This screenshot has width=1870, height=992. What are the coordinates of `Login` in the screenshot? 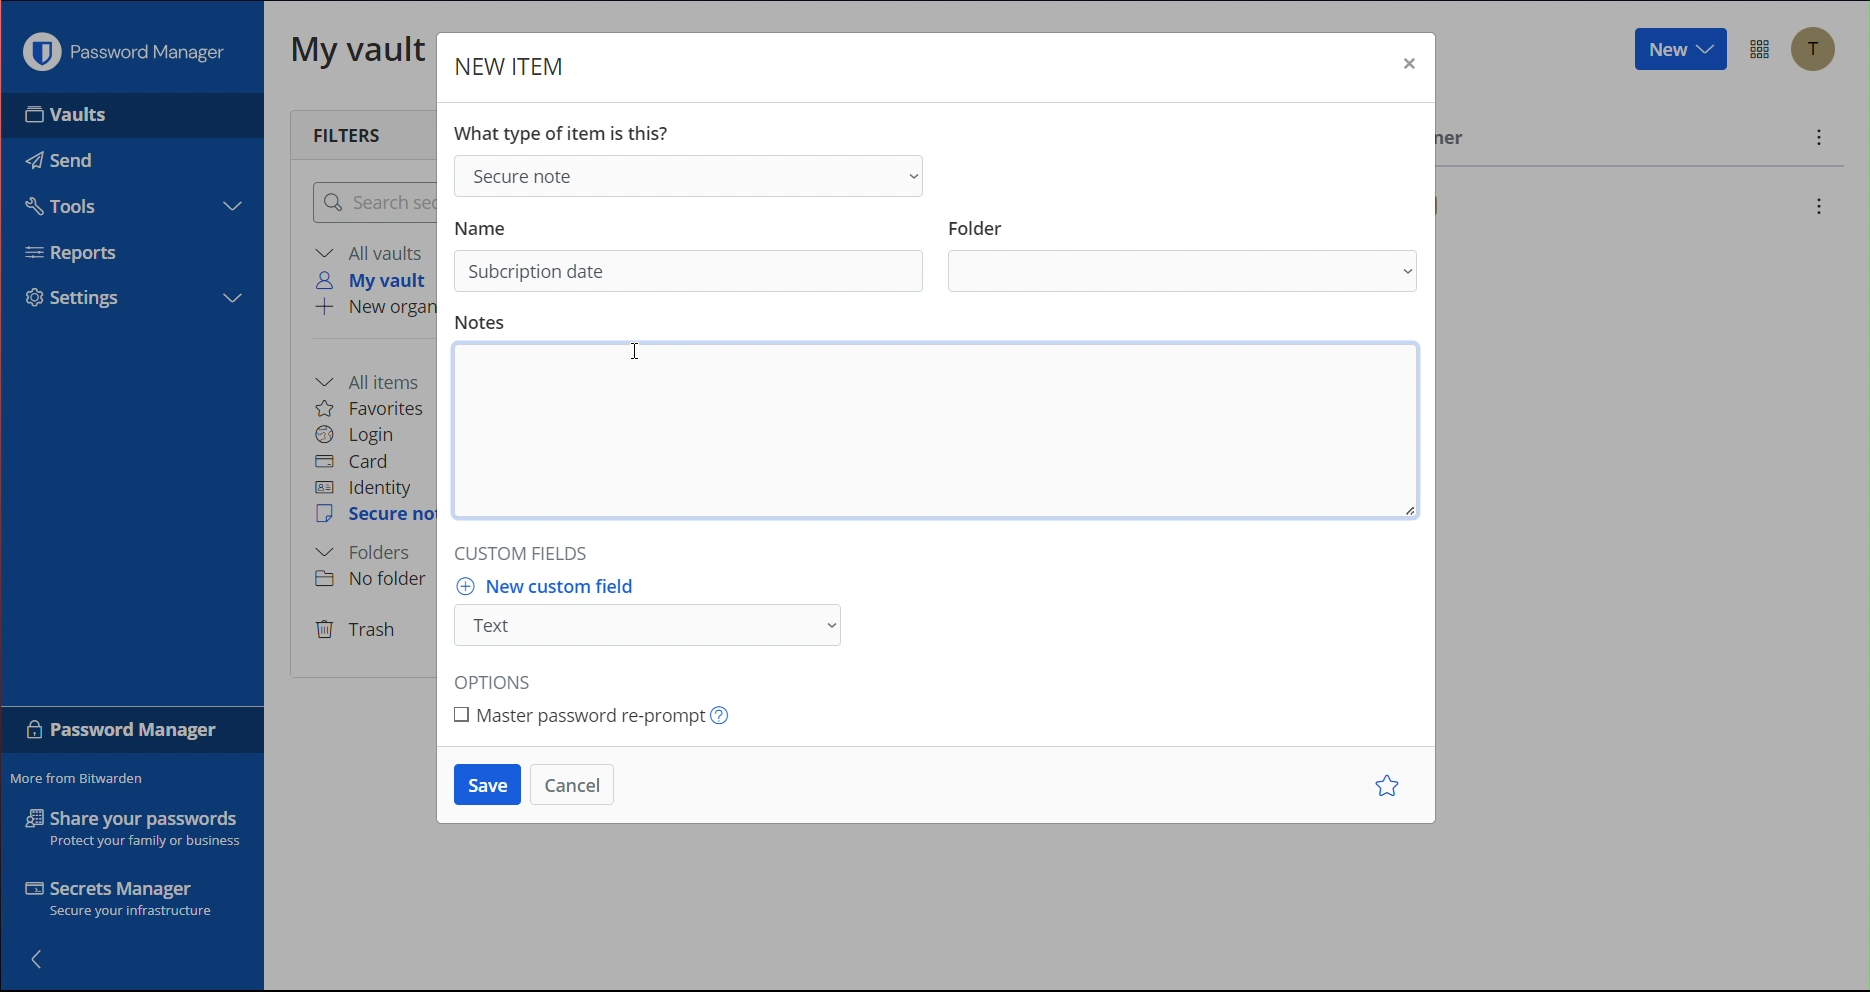 It's located at (356, 435).